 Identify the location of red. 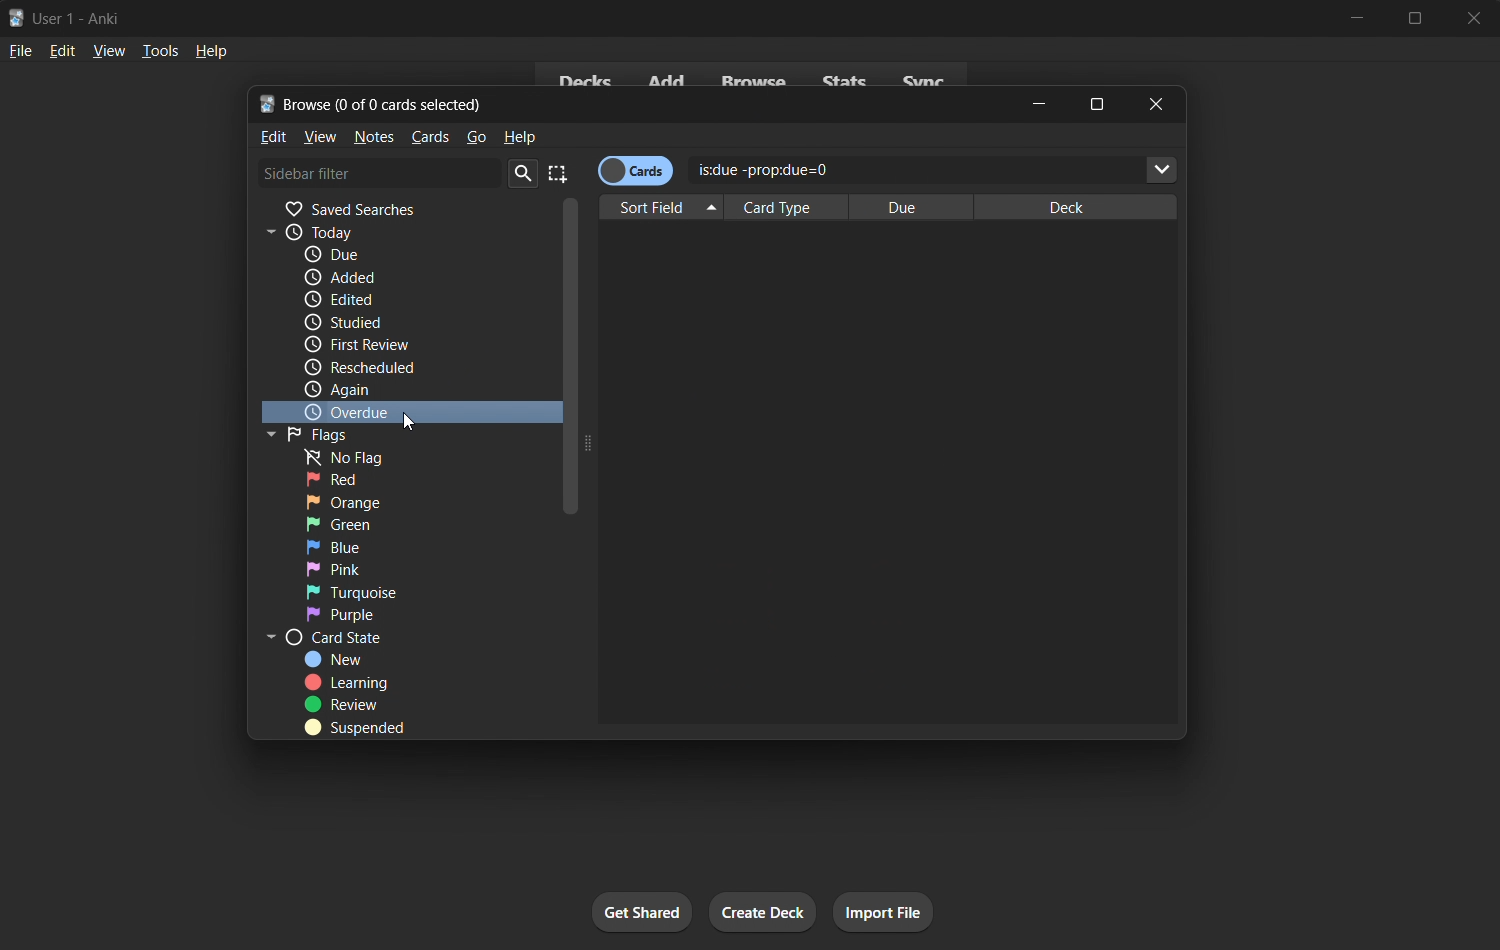
(361, 480).